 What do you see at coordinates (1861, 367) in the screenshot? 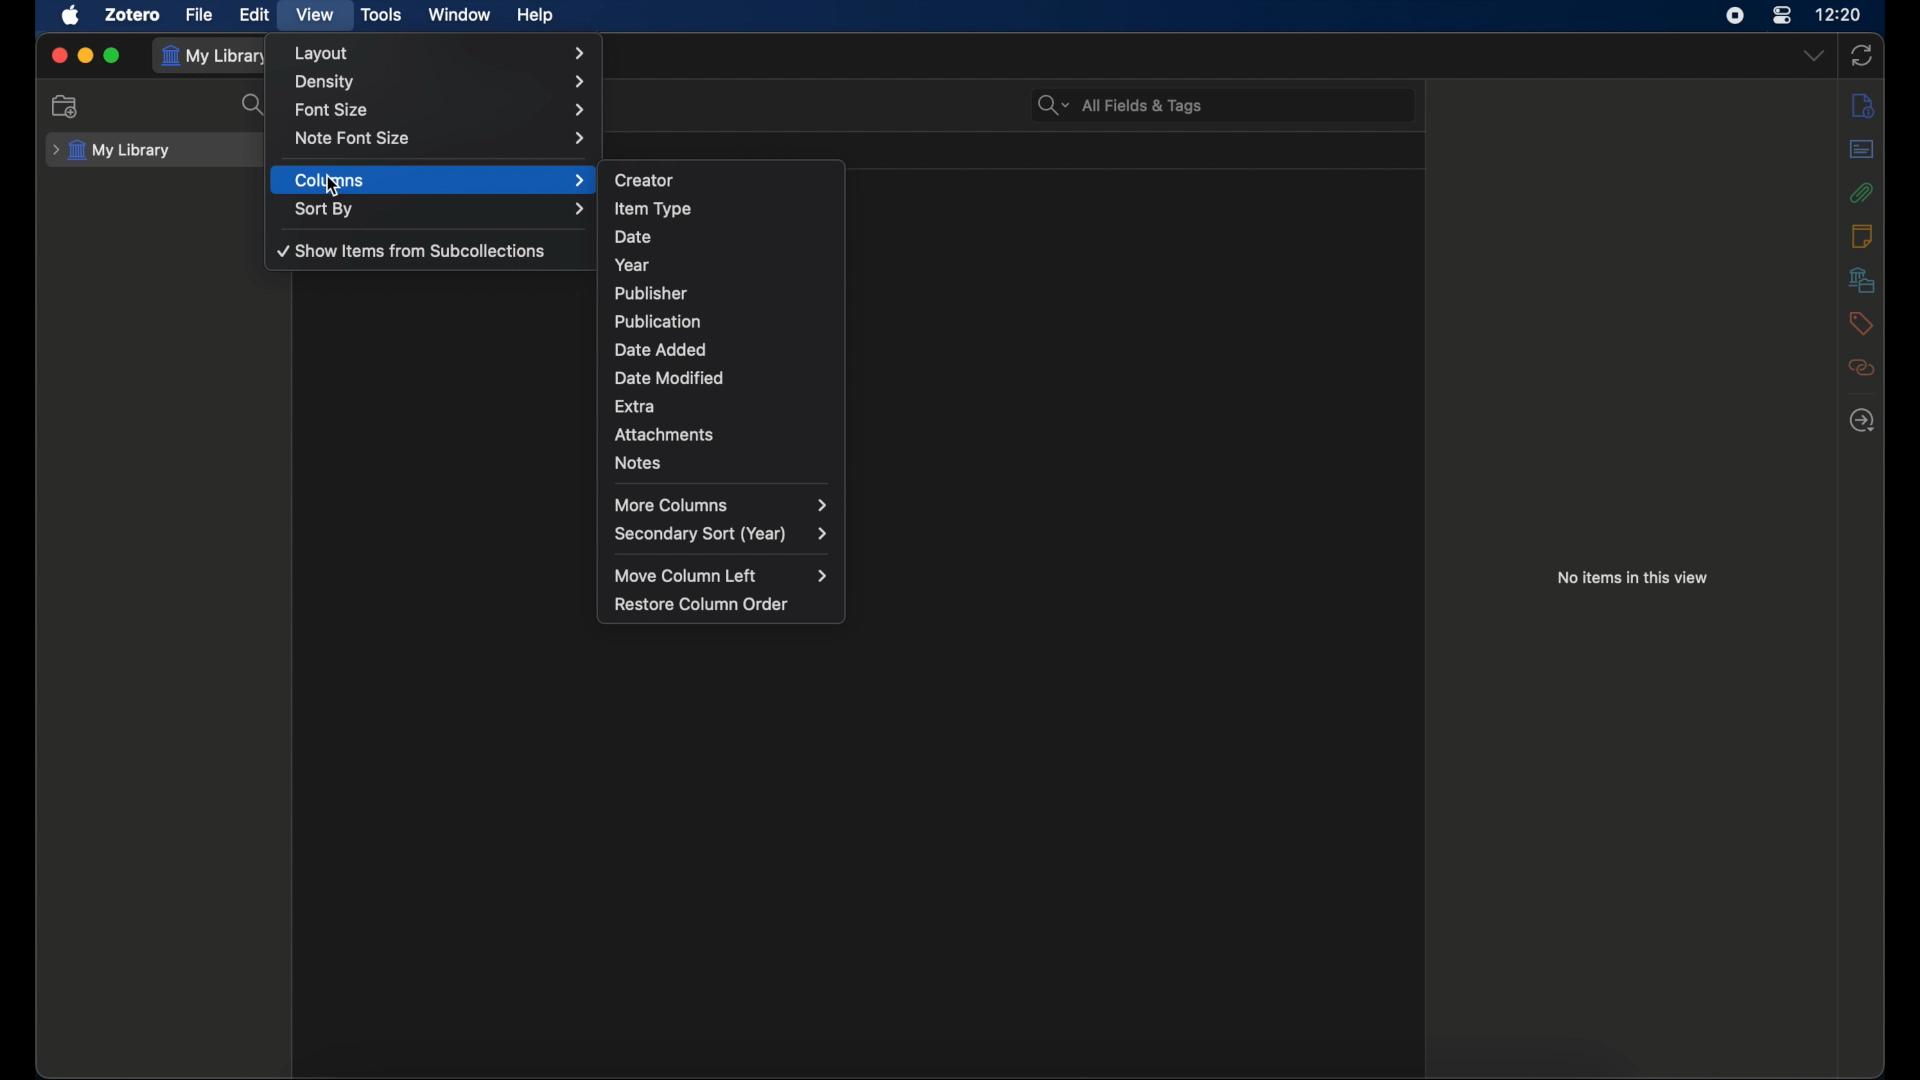
I see `relate` at bounding box center [1861, 367].